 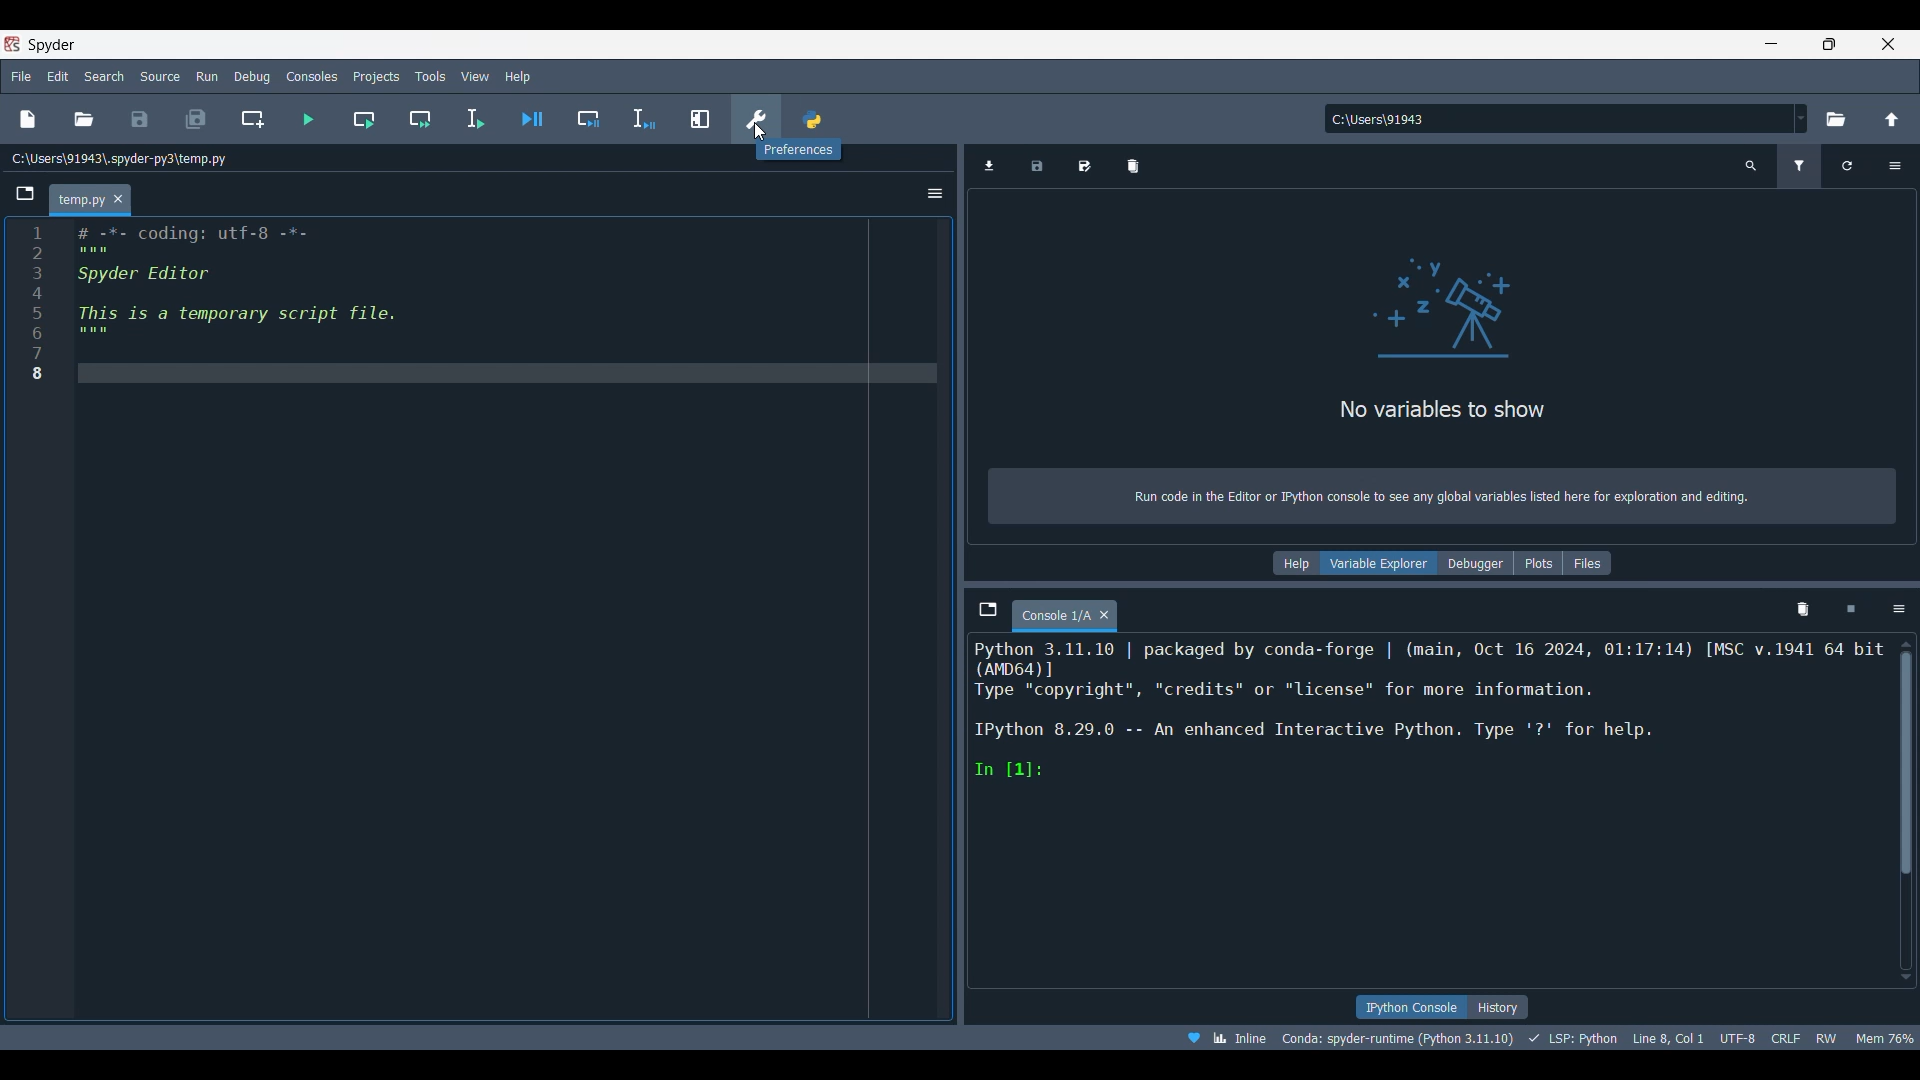 I want to click on Search menu, so click(x=105, y=76).